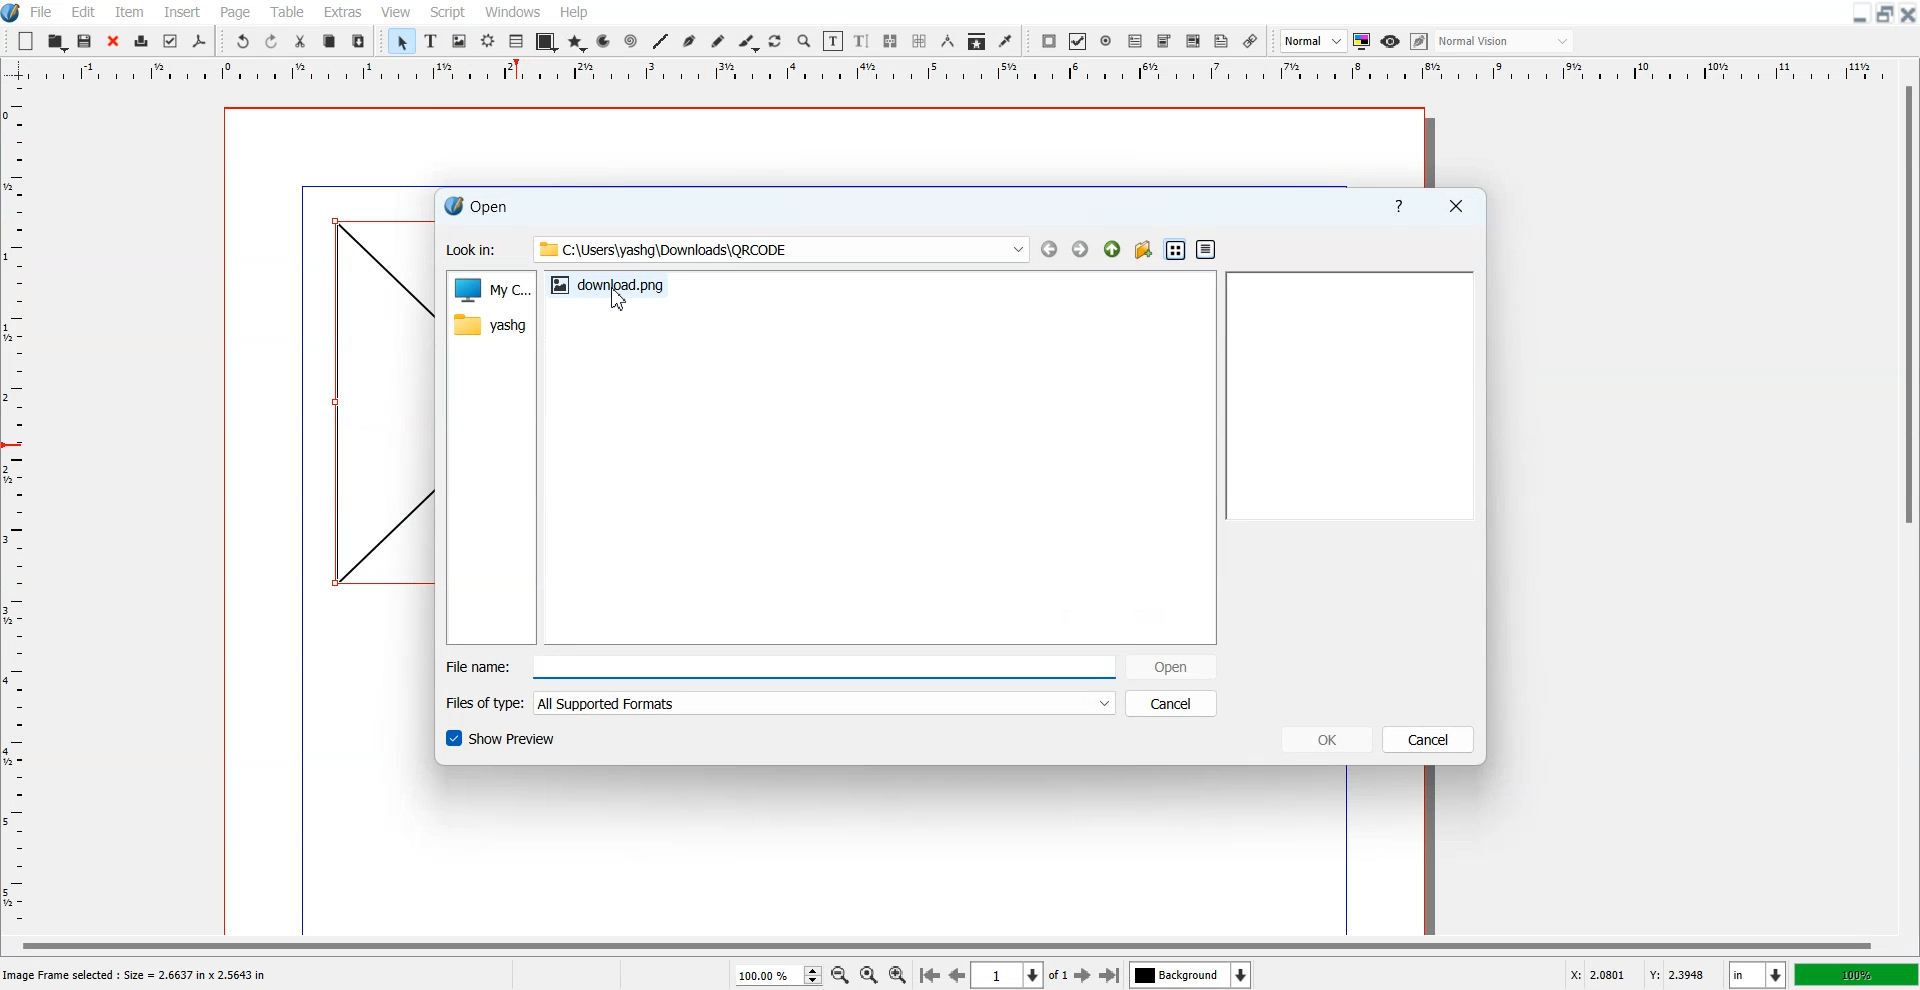  I want to click on download.png, so click(611, 294).